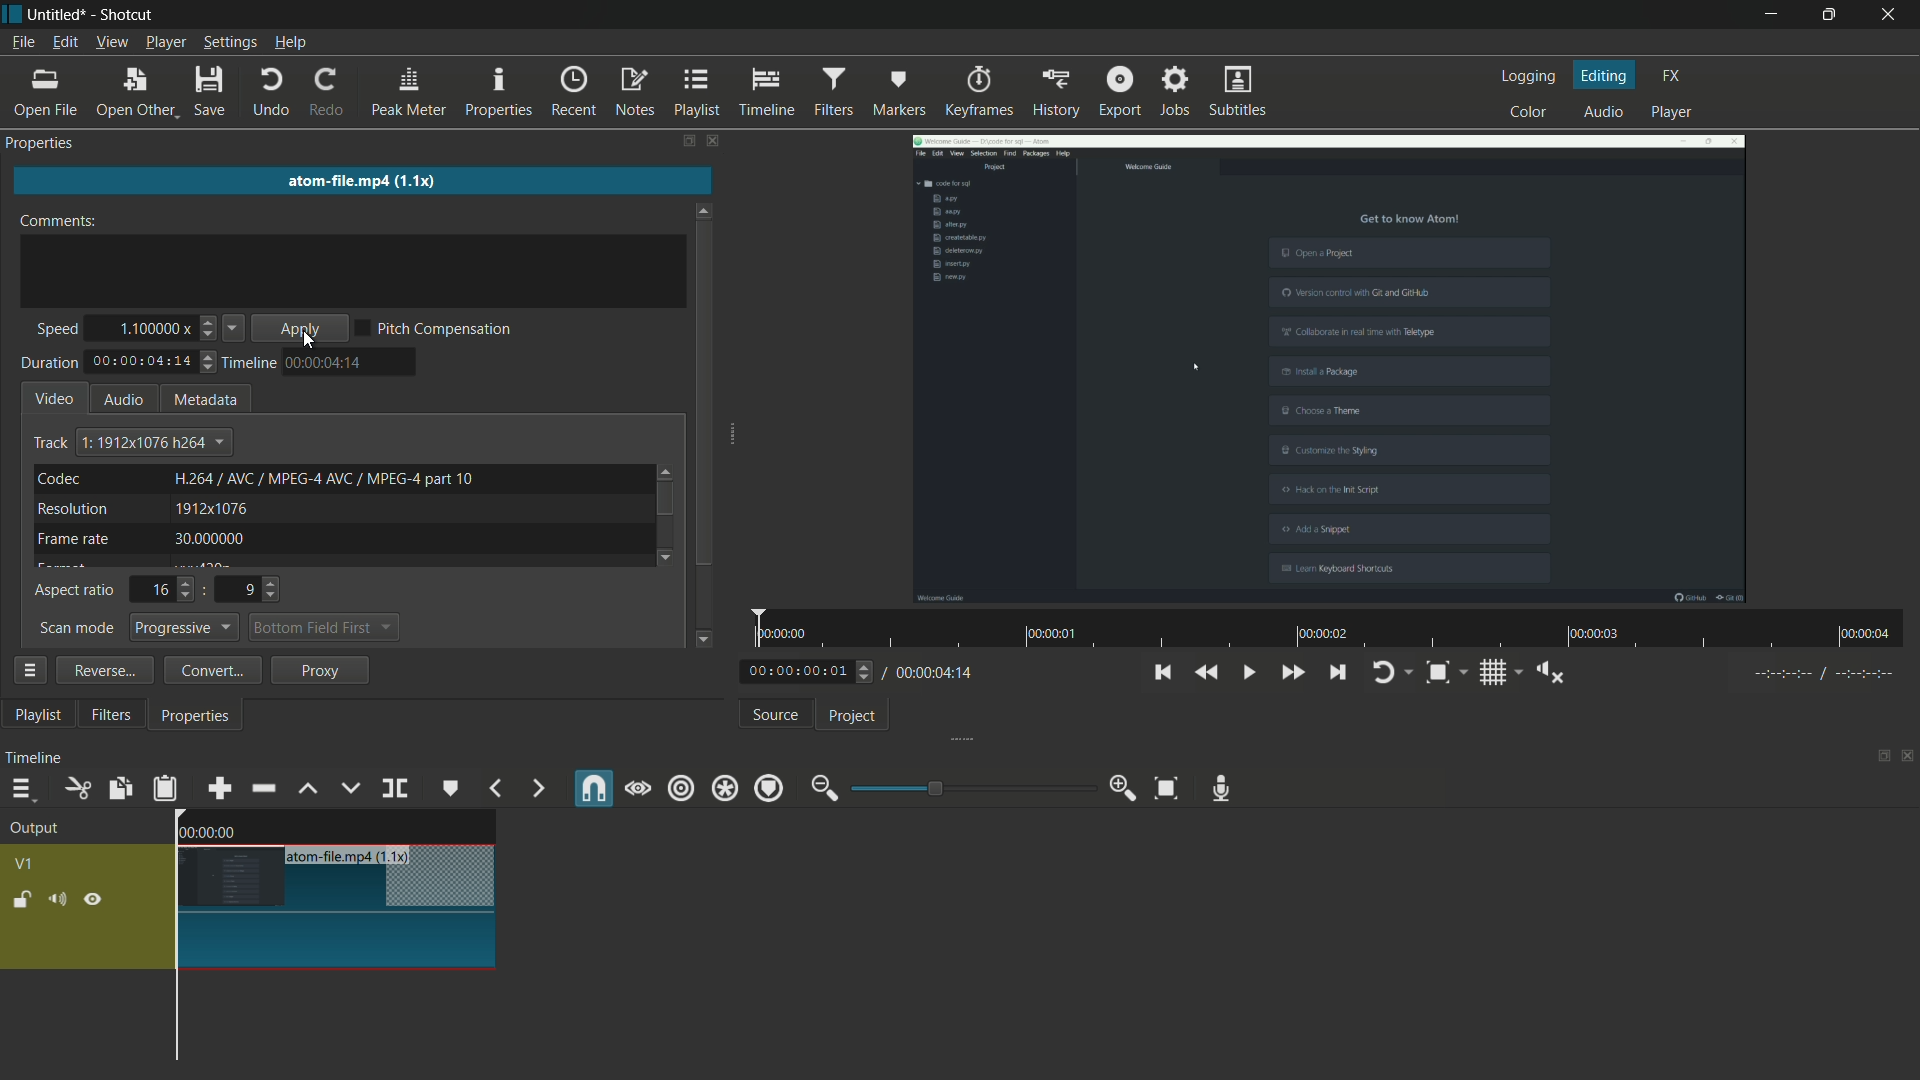  What do you see at coordinates (667, 468) in the screenshot?
I see `go up` at bounding box center [667, 468].